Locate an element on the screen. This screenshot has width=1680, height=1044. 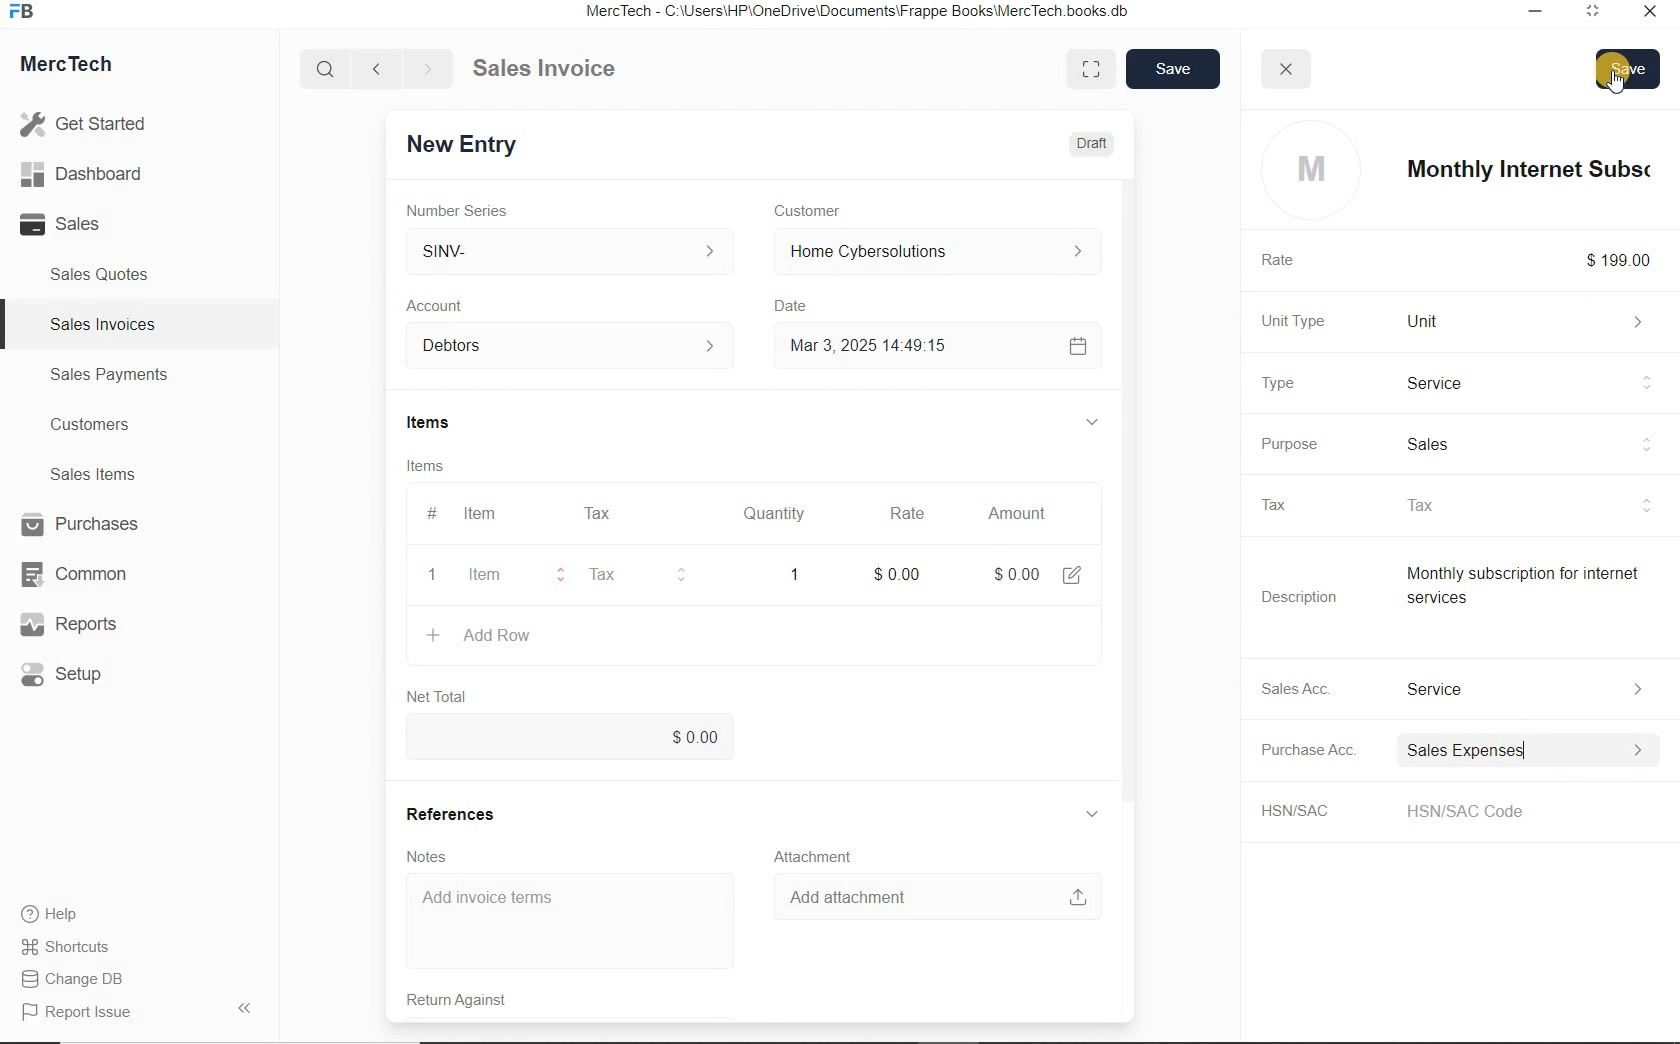
Description is located at coordinates (1290, 597).